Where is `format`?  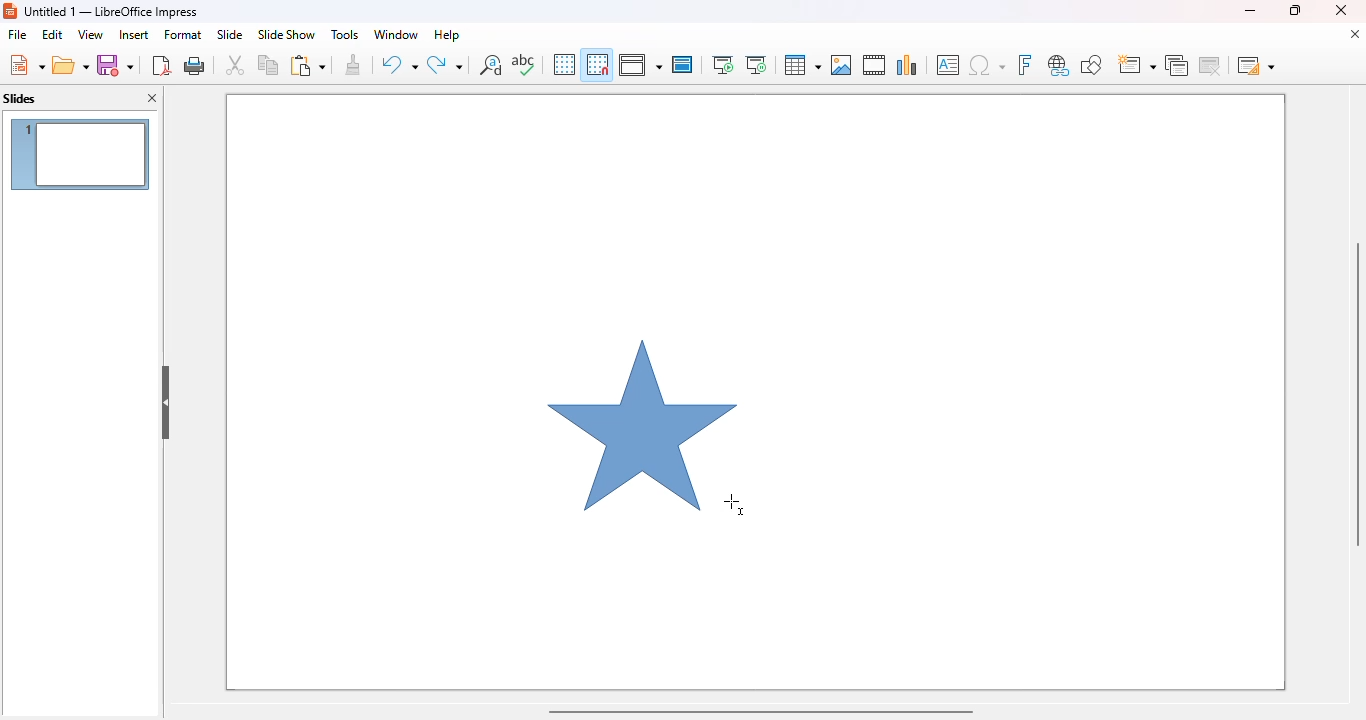
format is located at coordinates (183, 34).